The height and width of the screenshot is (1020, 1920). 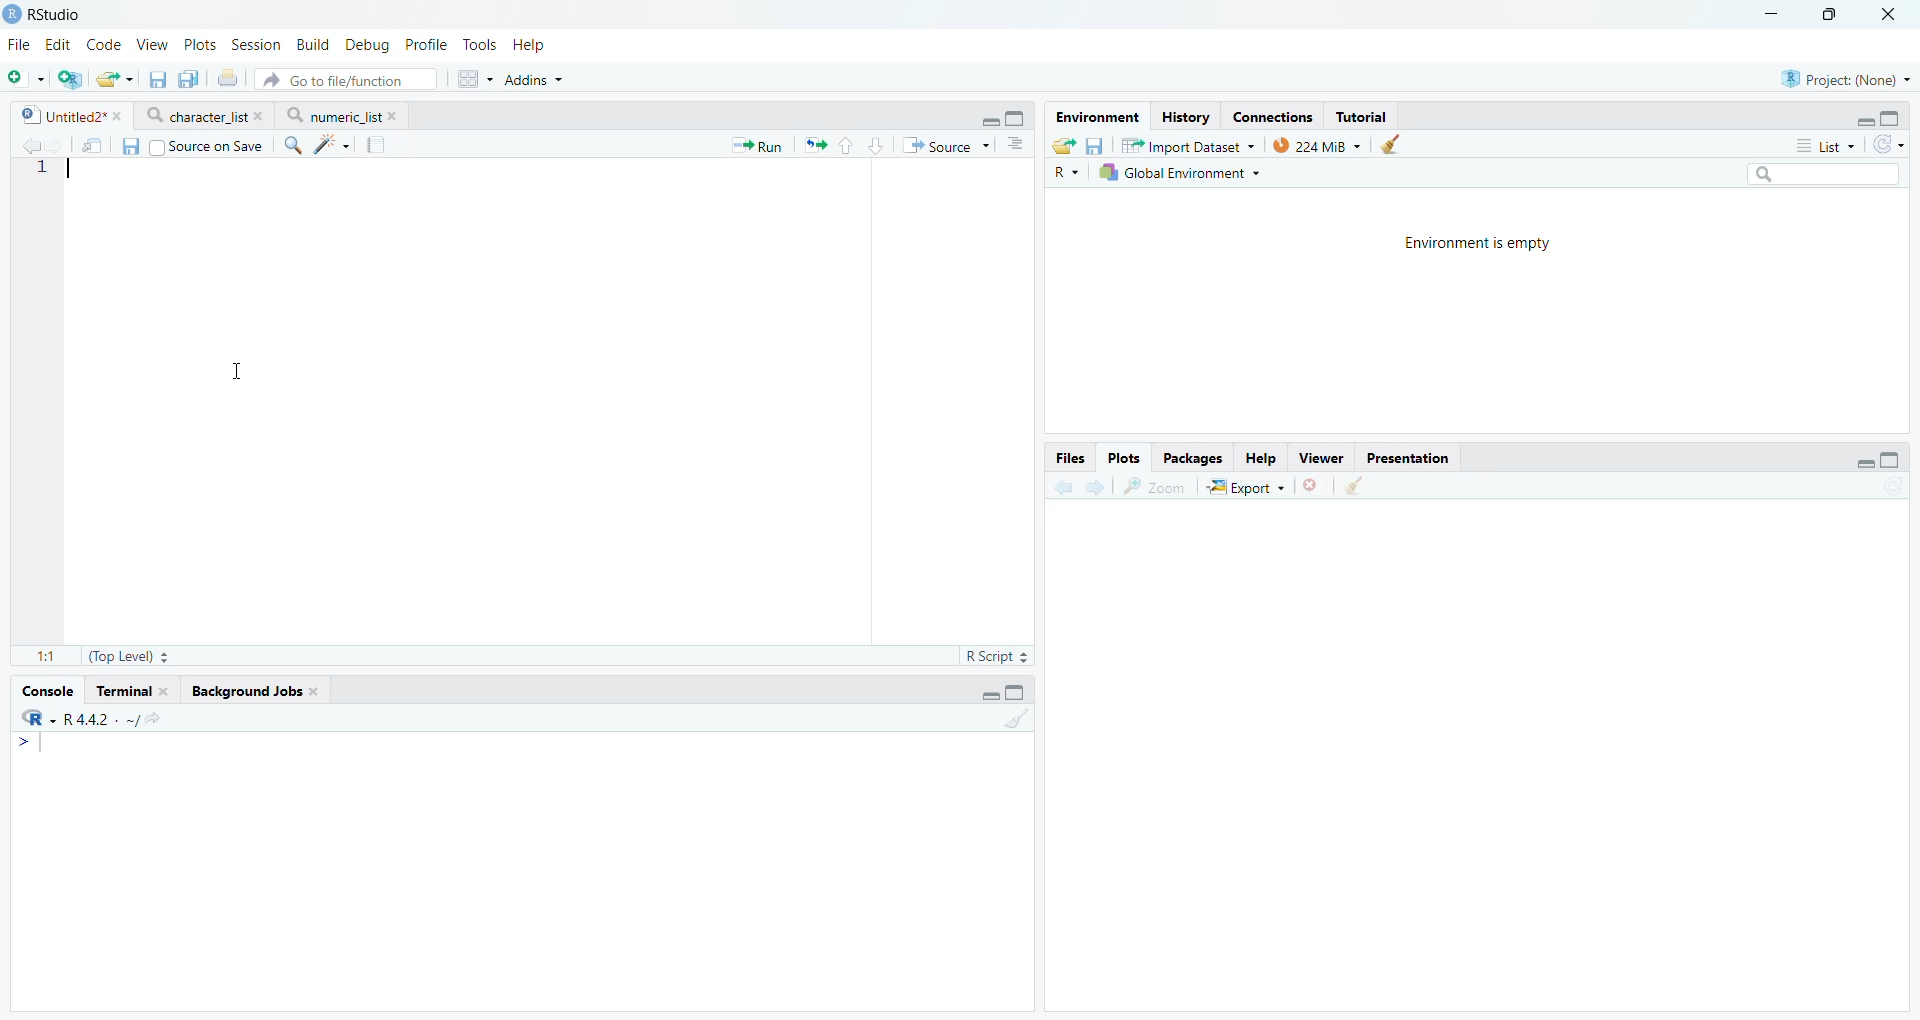 I want to click on Debug, so click(x=367, y=44).